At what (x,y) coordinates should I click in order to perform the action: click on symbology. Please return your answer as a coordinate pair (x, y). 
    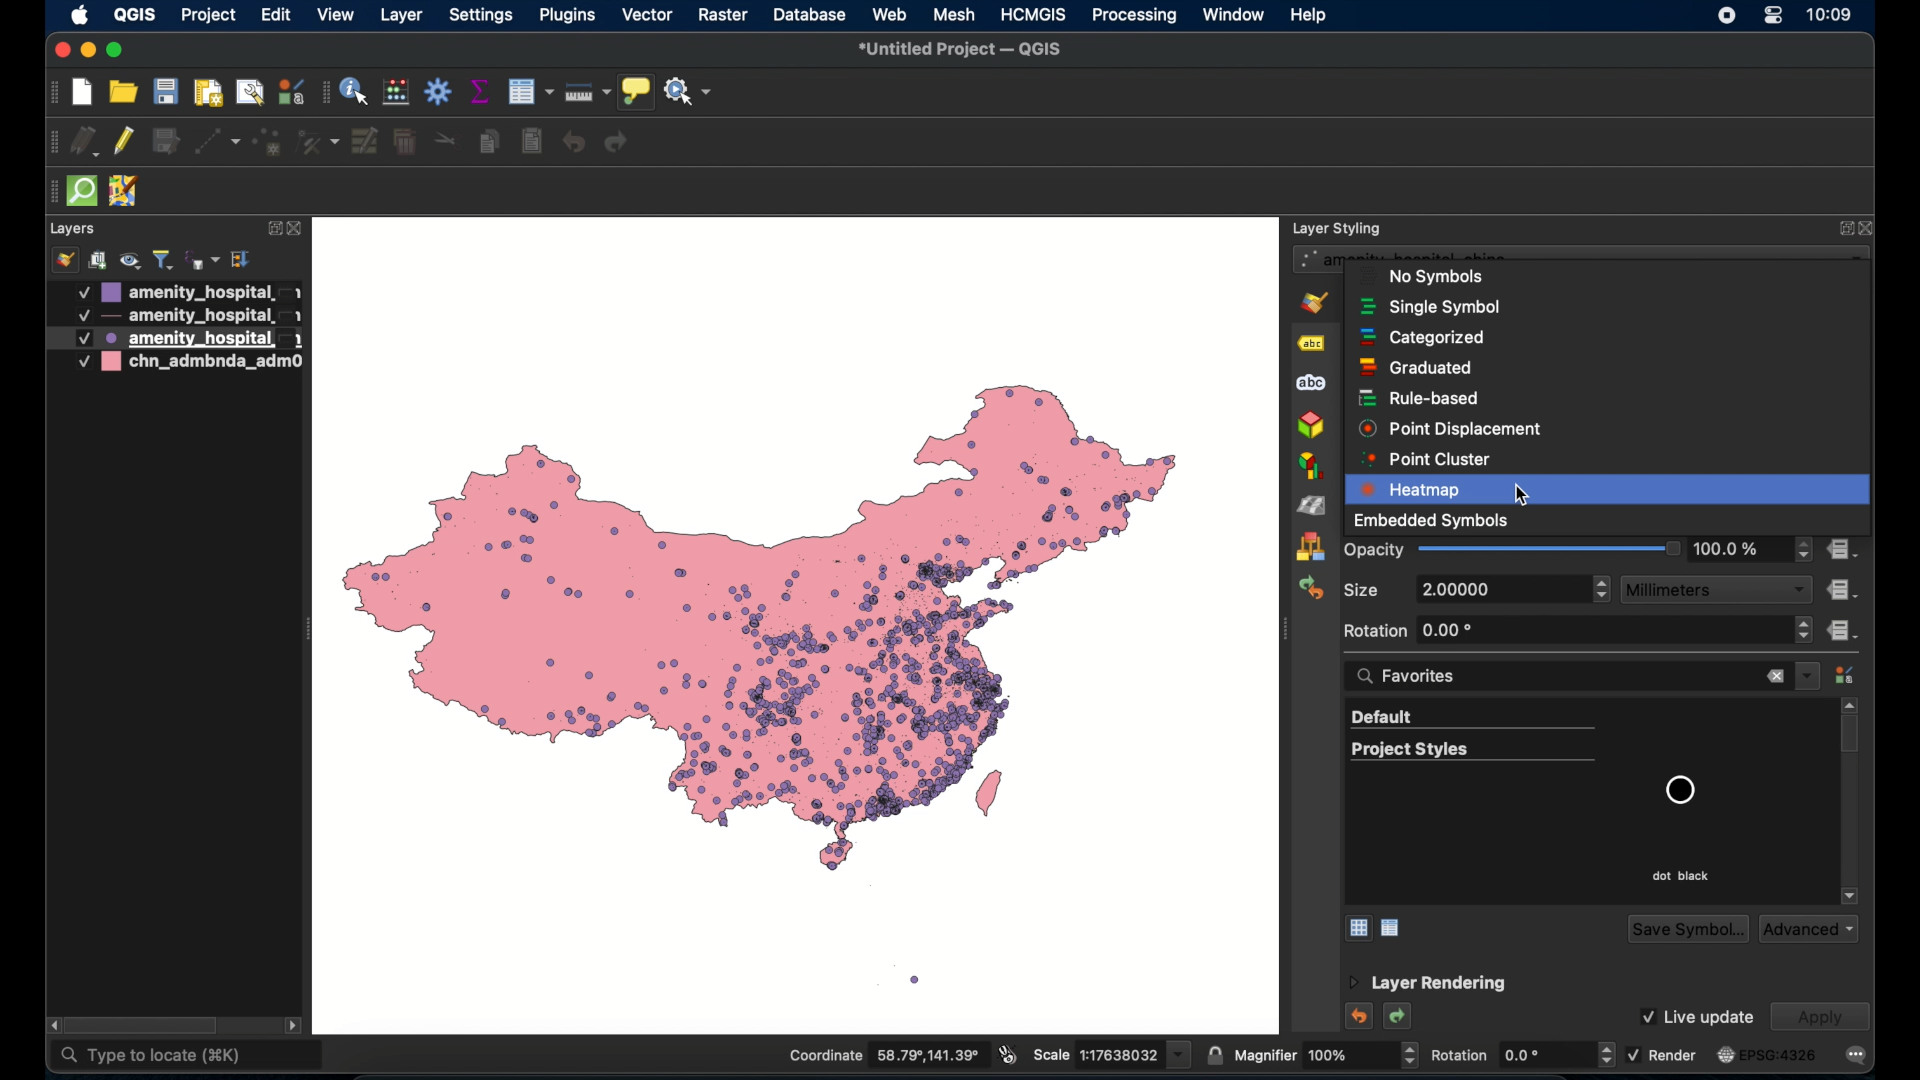
    Looking at the image, I should click on (1317, 303).